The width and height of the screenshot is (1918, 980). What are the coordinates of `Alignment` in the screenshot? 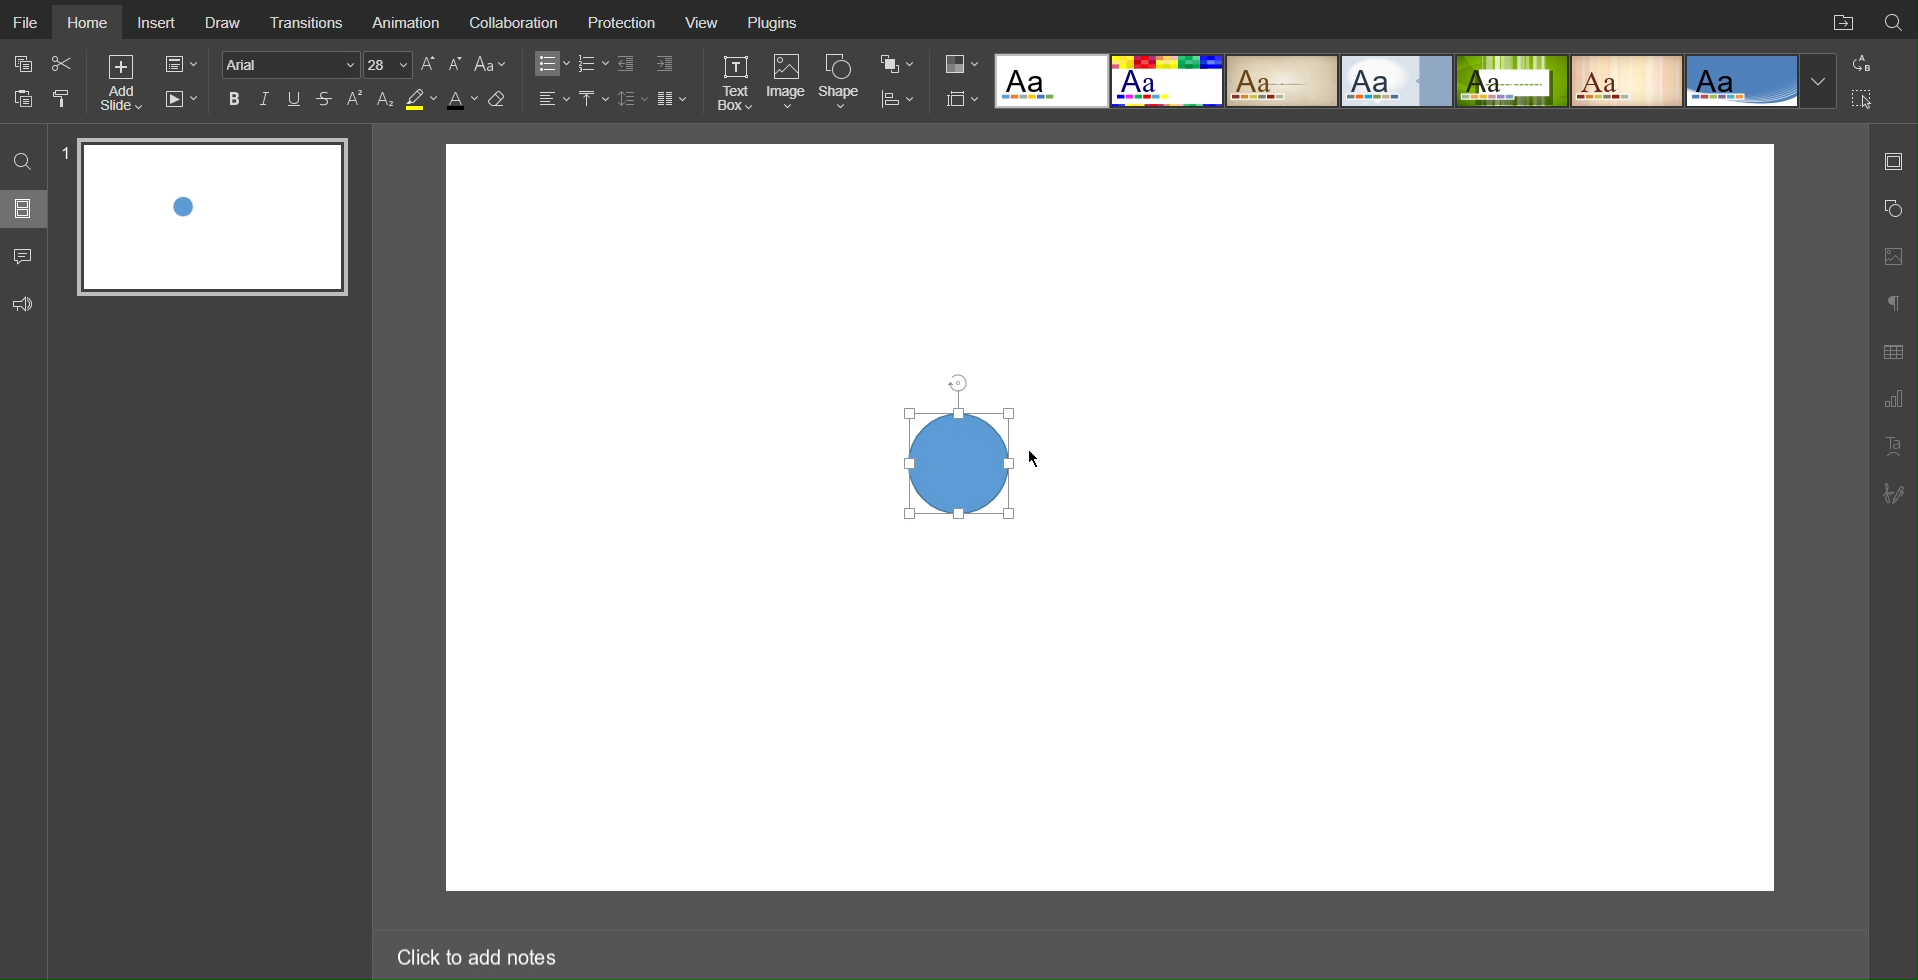 It's located at (552, 98).